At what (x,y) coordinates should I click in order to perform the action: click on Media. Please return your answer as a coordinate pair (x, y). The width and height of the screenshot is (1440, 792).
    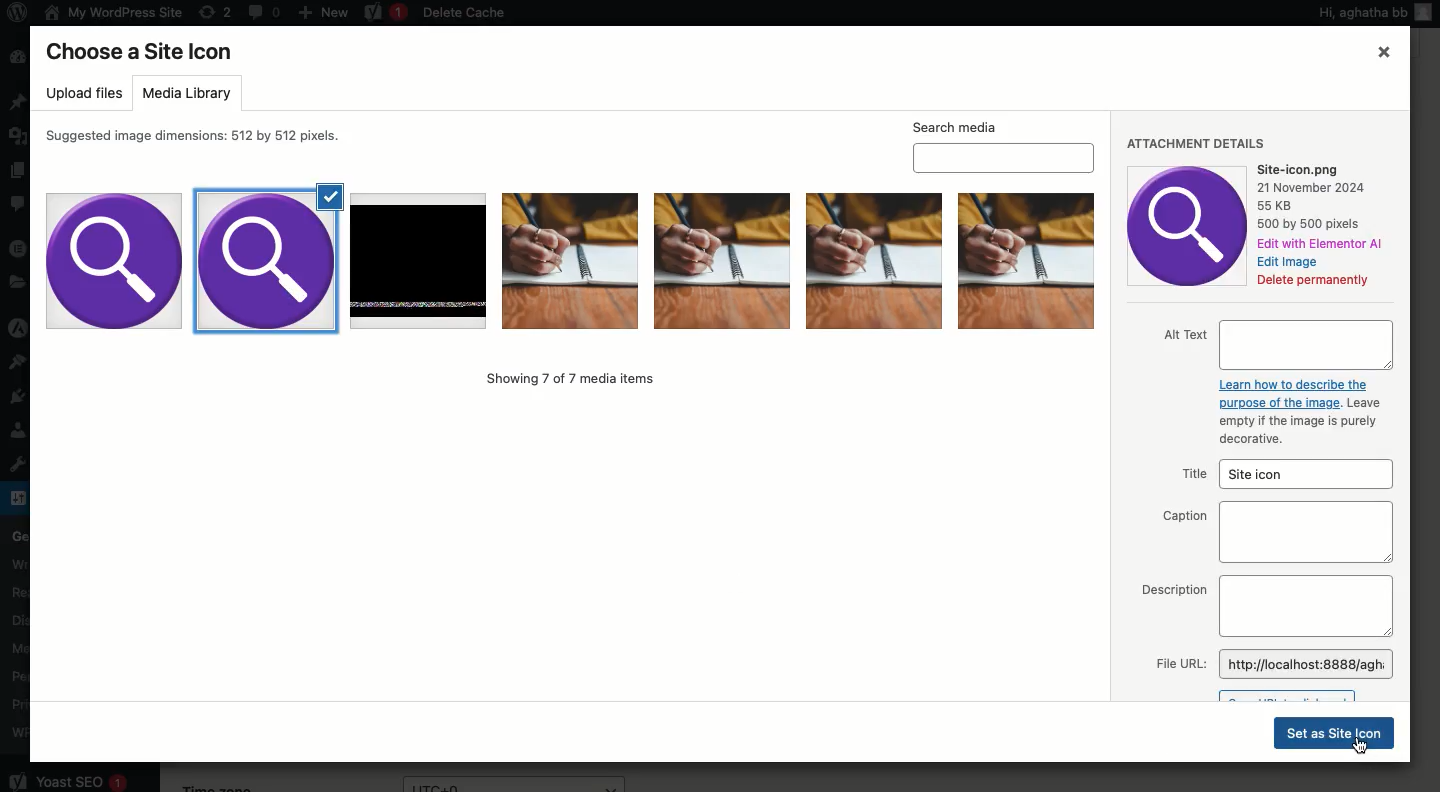
    Looking at the image, I should click on (20, 133).